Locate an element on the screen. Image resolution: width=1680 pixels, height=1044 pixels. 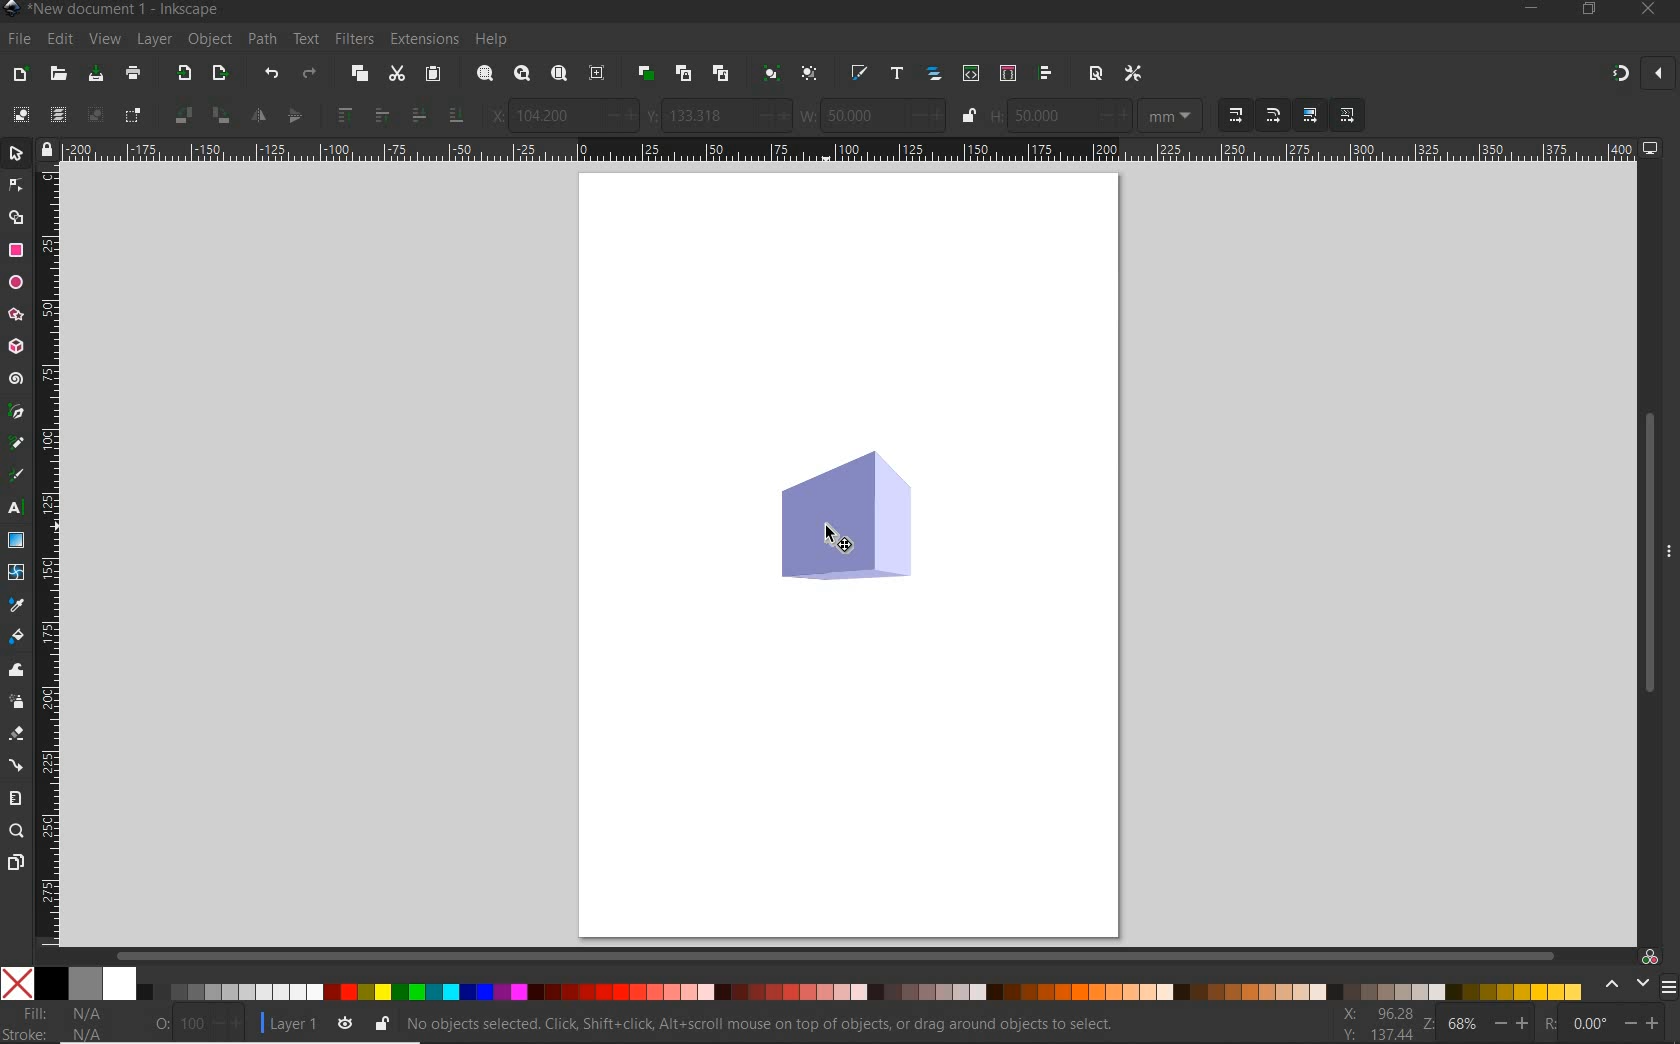
increase/decrease is located at coordinates (619, 115).